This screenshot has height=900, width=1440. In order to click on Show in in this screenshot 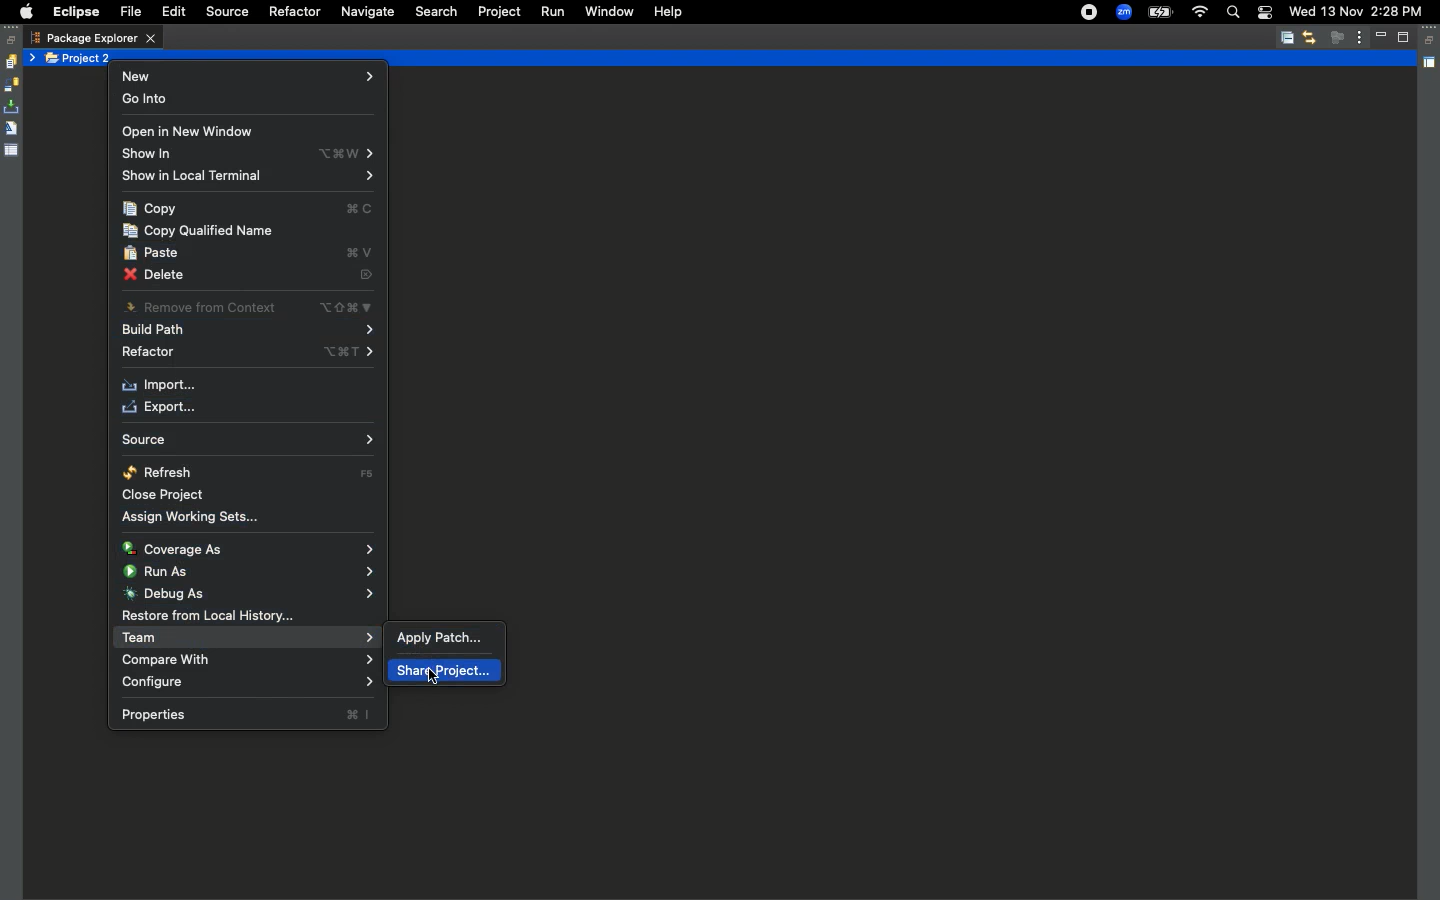, I will do `click(251, 154)`.